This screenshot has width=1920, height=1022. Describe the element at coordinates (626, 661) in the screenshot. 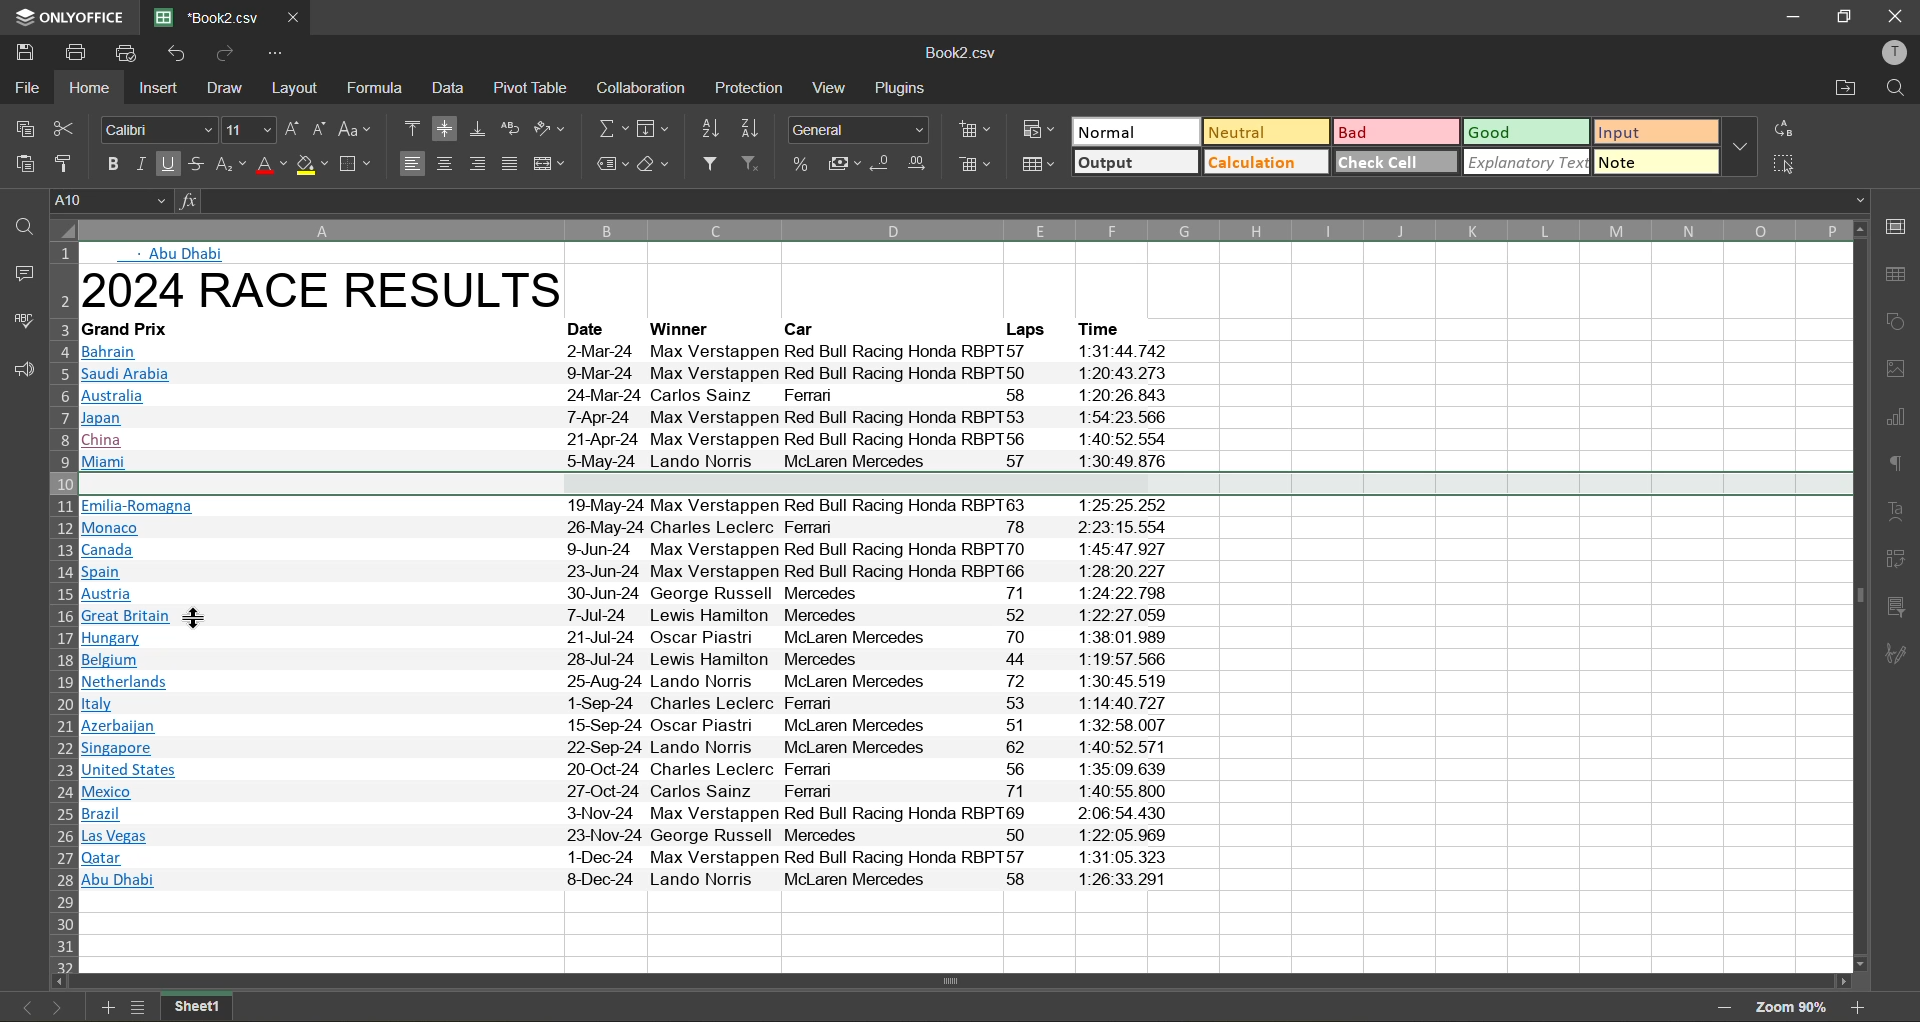

I see `Belgium 28-Jul-24 Lewis Hamilton Mercedes 44 1:19:57 566` at that location.